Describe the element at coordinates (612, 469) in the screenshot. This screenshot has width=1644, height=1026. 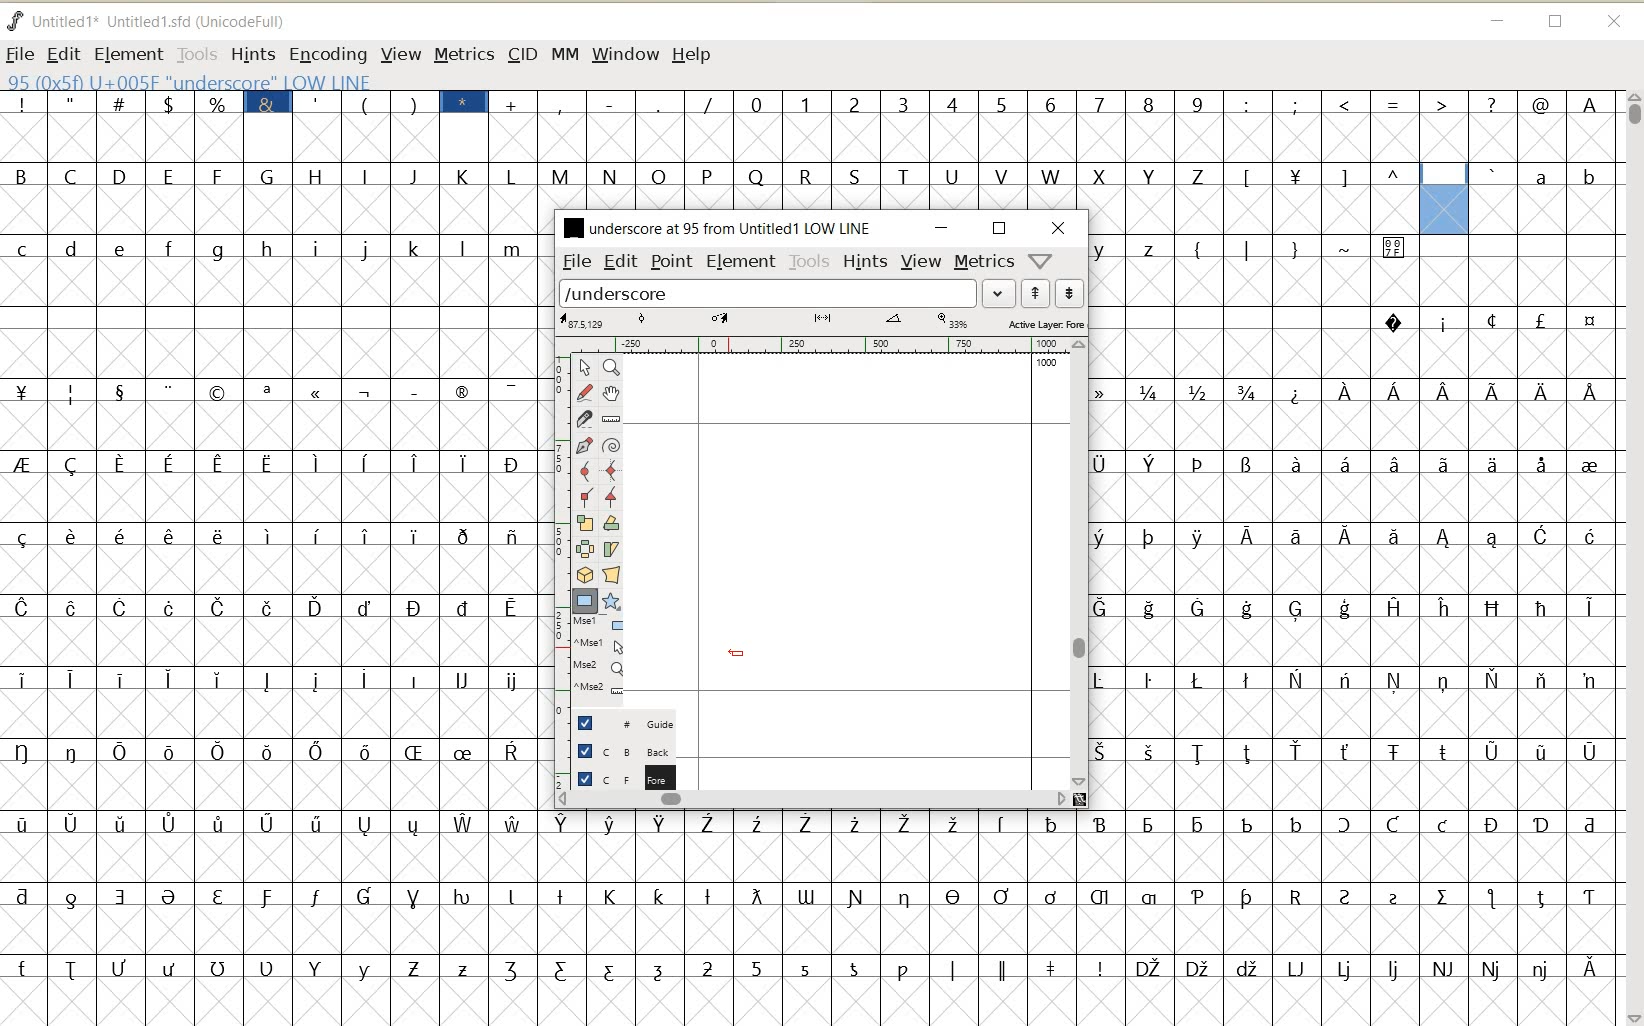
I see `add a curve point always either horizontal or vertical` at that location.